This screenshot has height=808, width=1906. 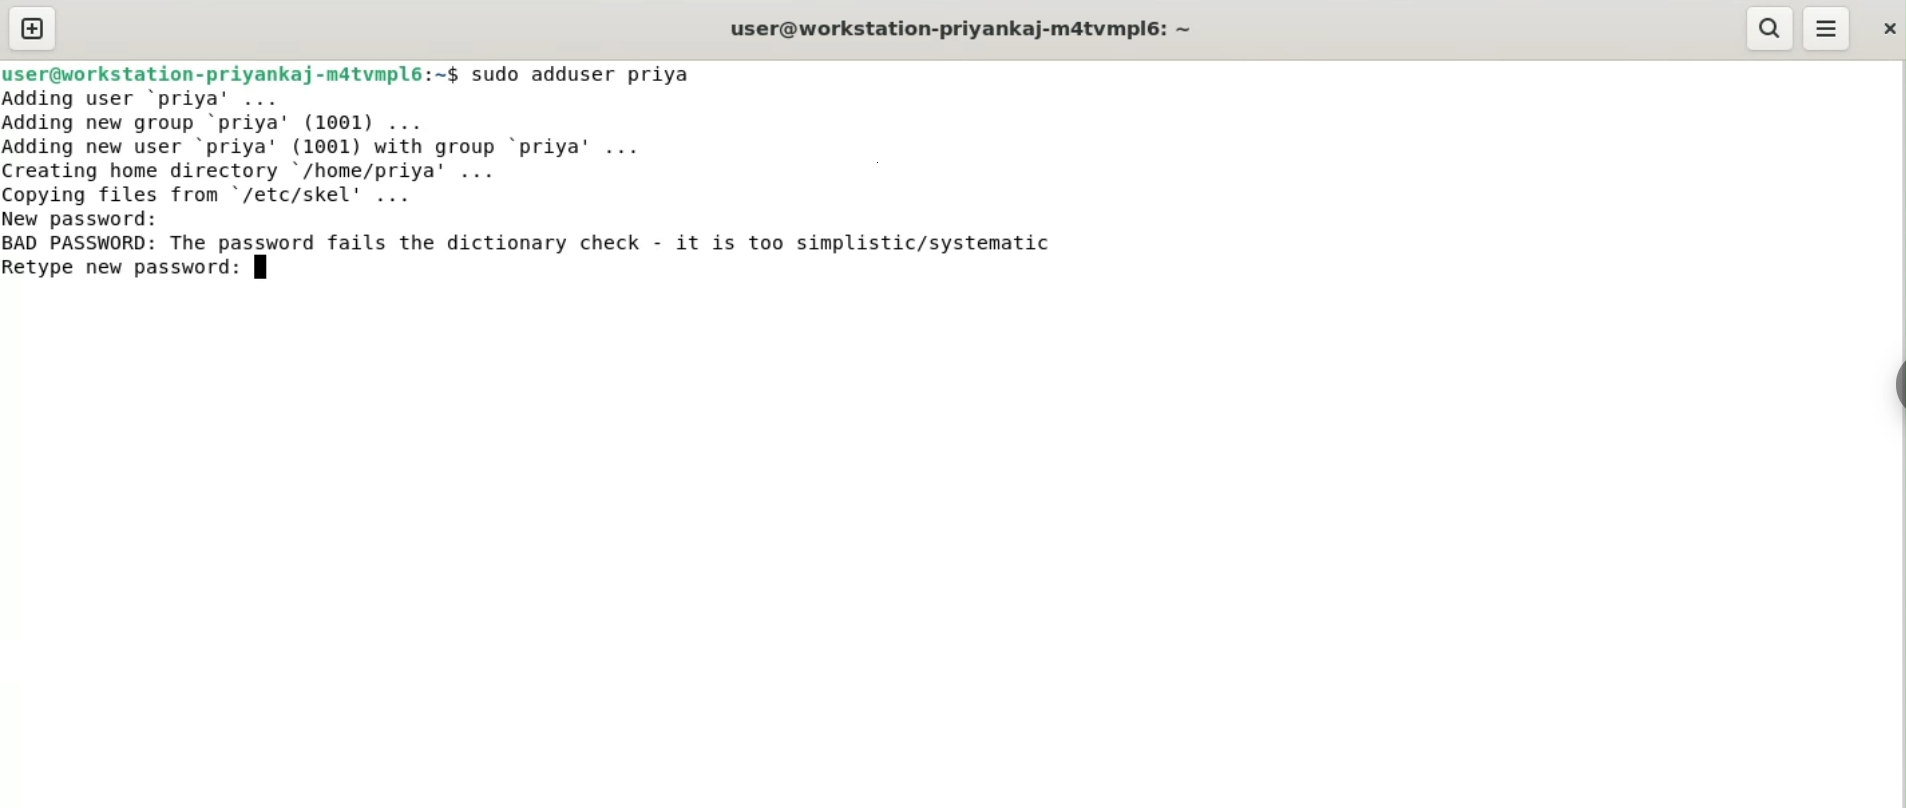 What do you see at coordinates (33, 28) in the screenshot?
I see `new tab` at bounding box center [33, 28].